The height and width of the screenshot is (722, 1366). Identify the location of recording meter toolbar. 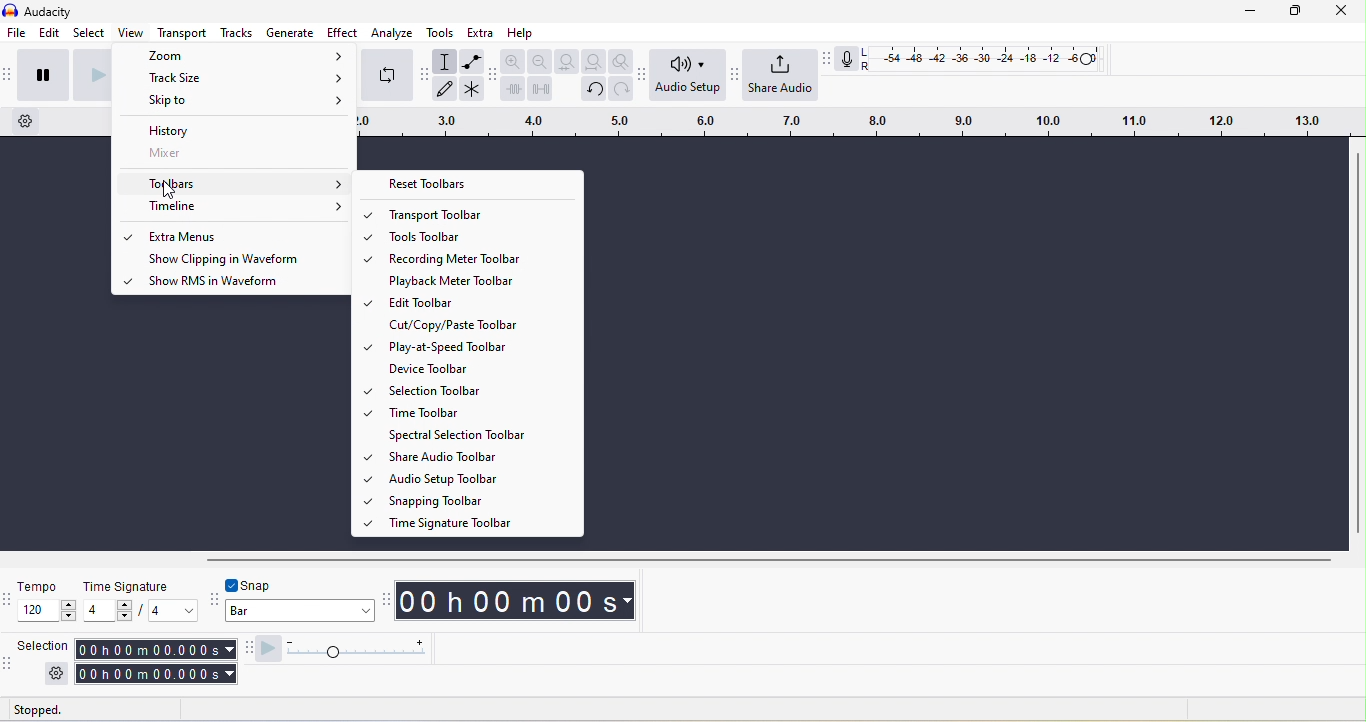
(826, 59).